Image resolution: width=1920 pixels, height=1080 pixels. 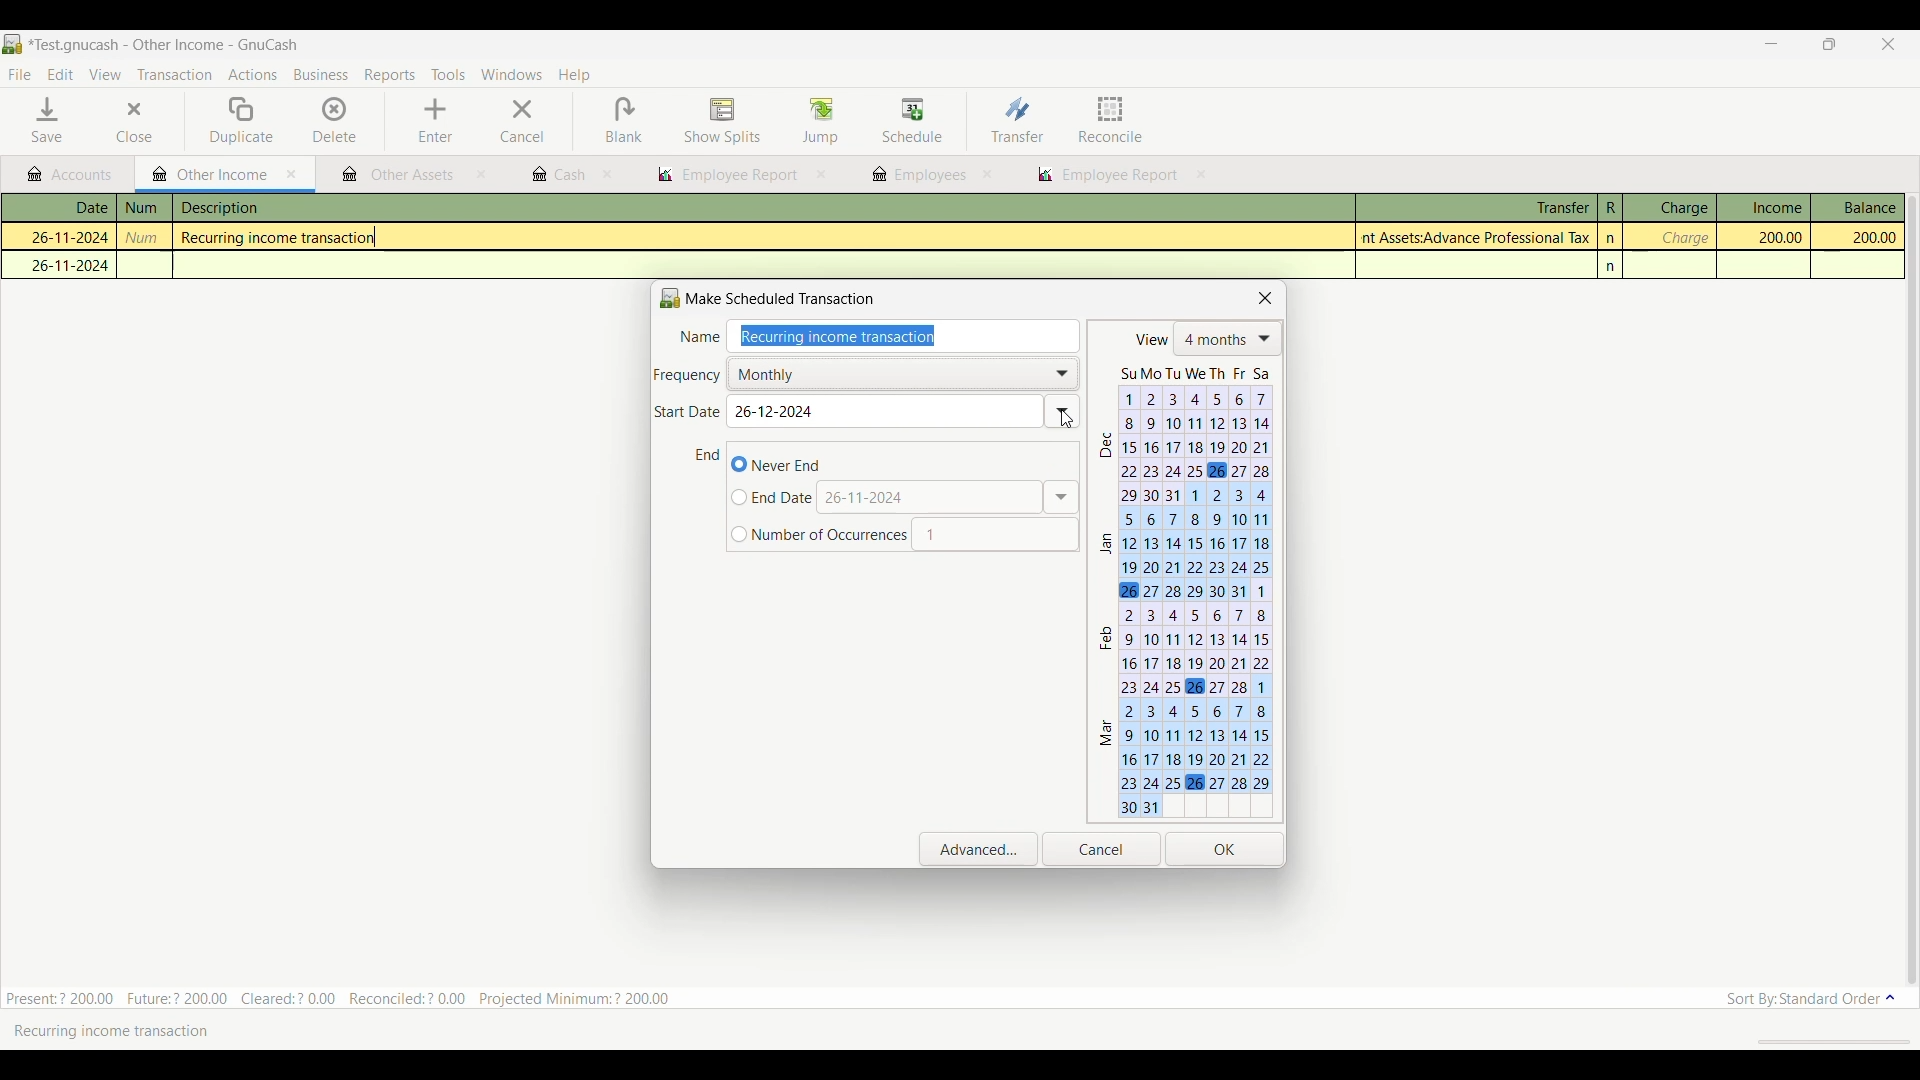 What do you see at coordinates (286, 238) in the screenshot?
I see `Recurring income transaction` at bounding box center [286, 238].